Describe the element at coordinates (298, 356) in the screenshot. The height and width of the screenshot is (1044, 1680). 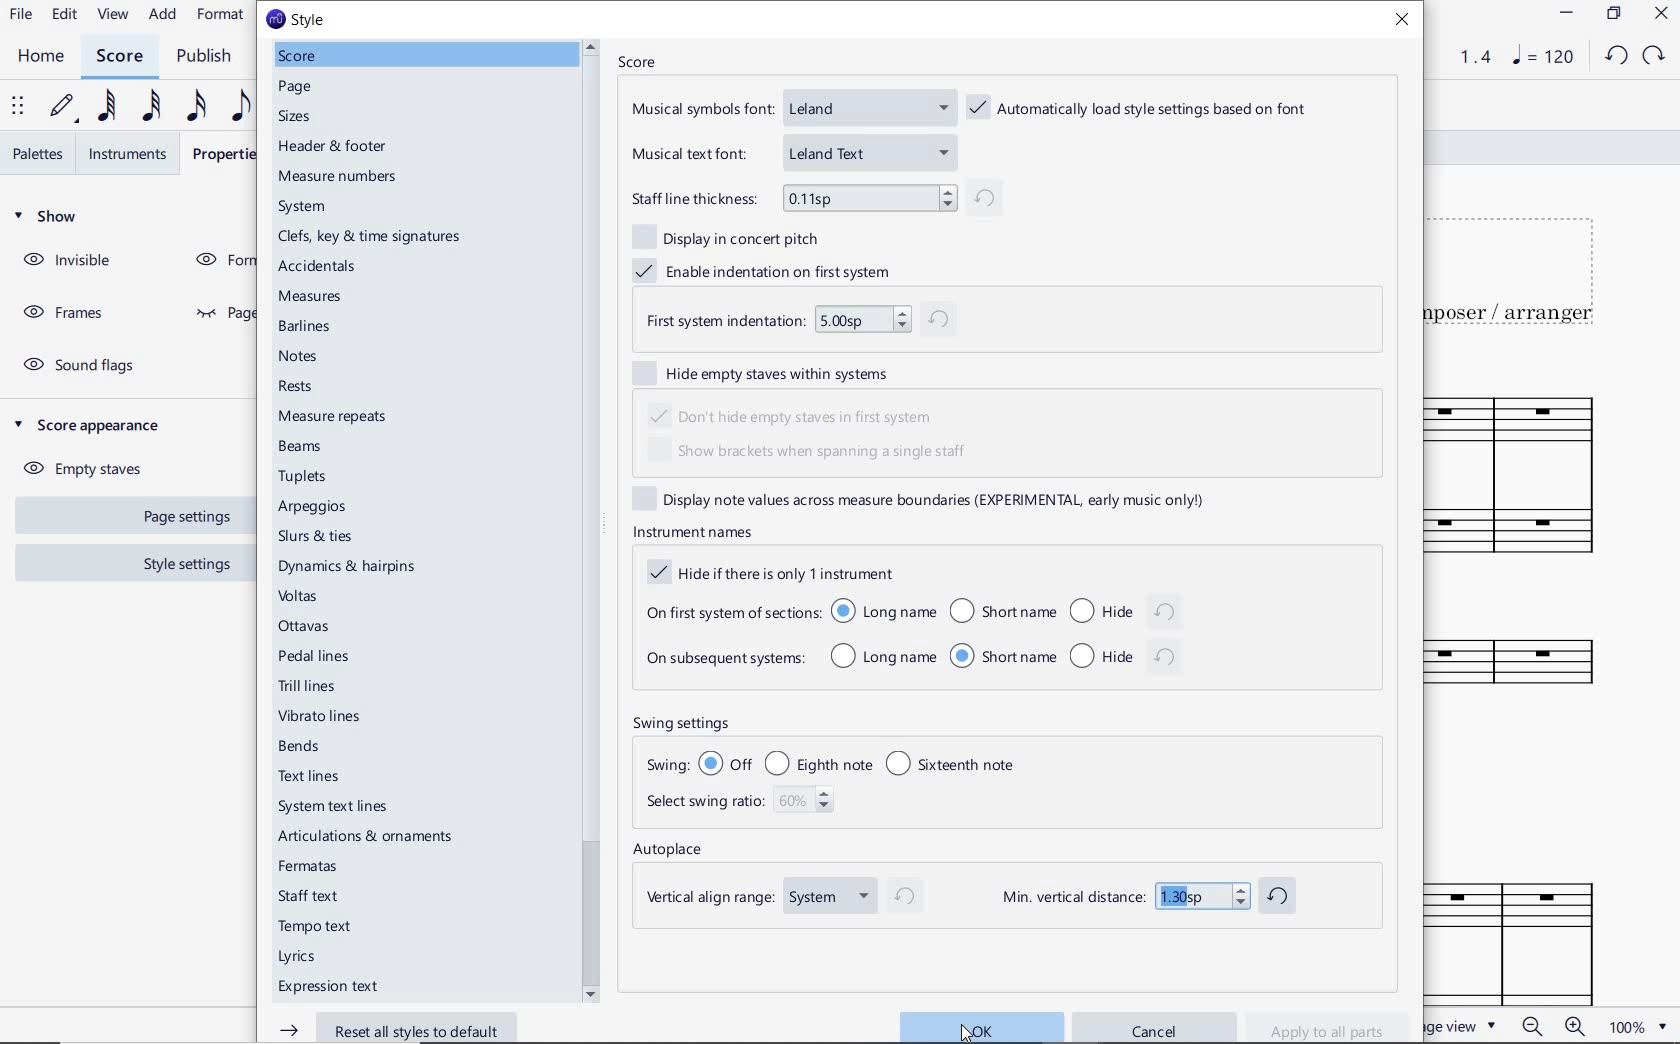
I see `notes` at that location.